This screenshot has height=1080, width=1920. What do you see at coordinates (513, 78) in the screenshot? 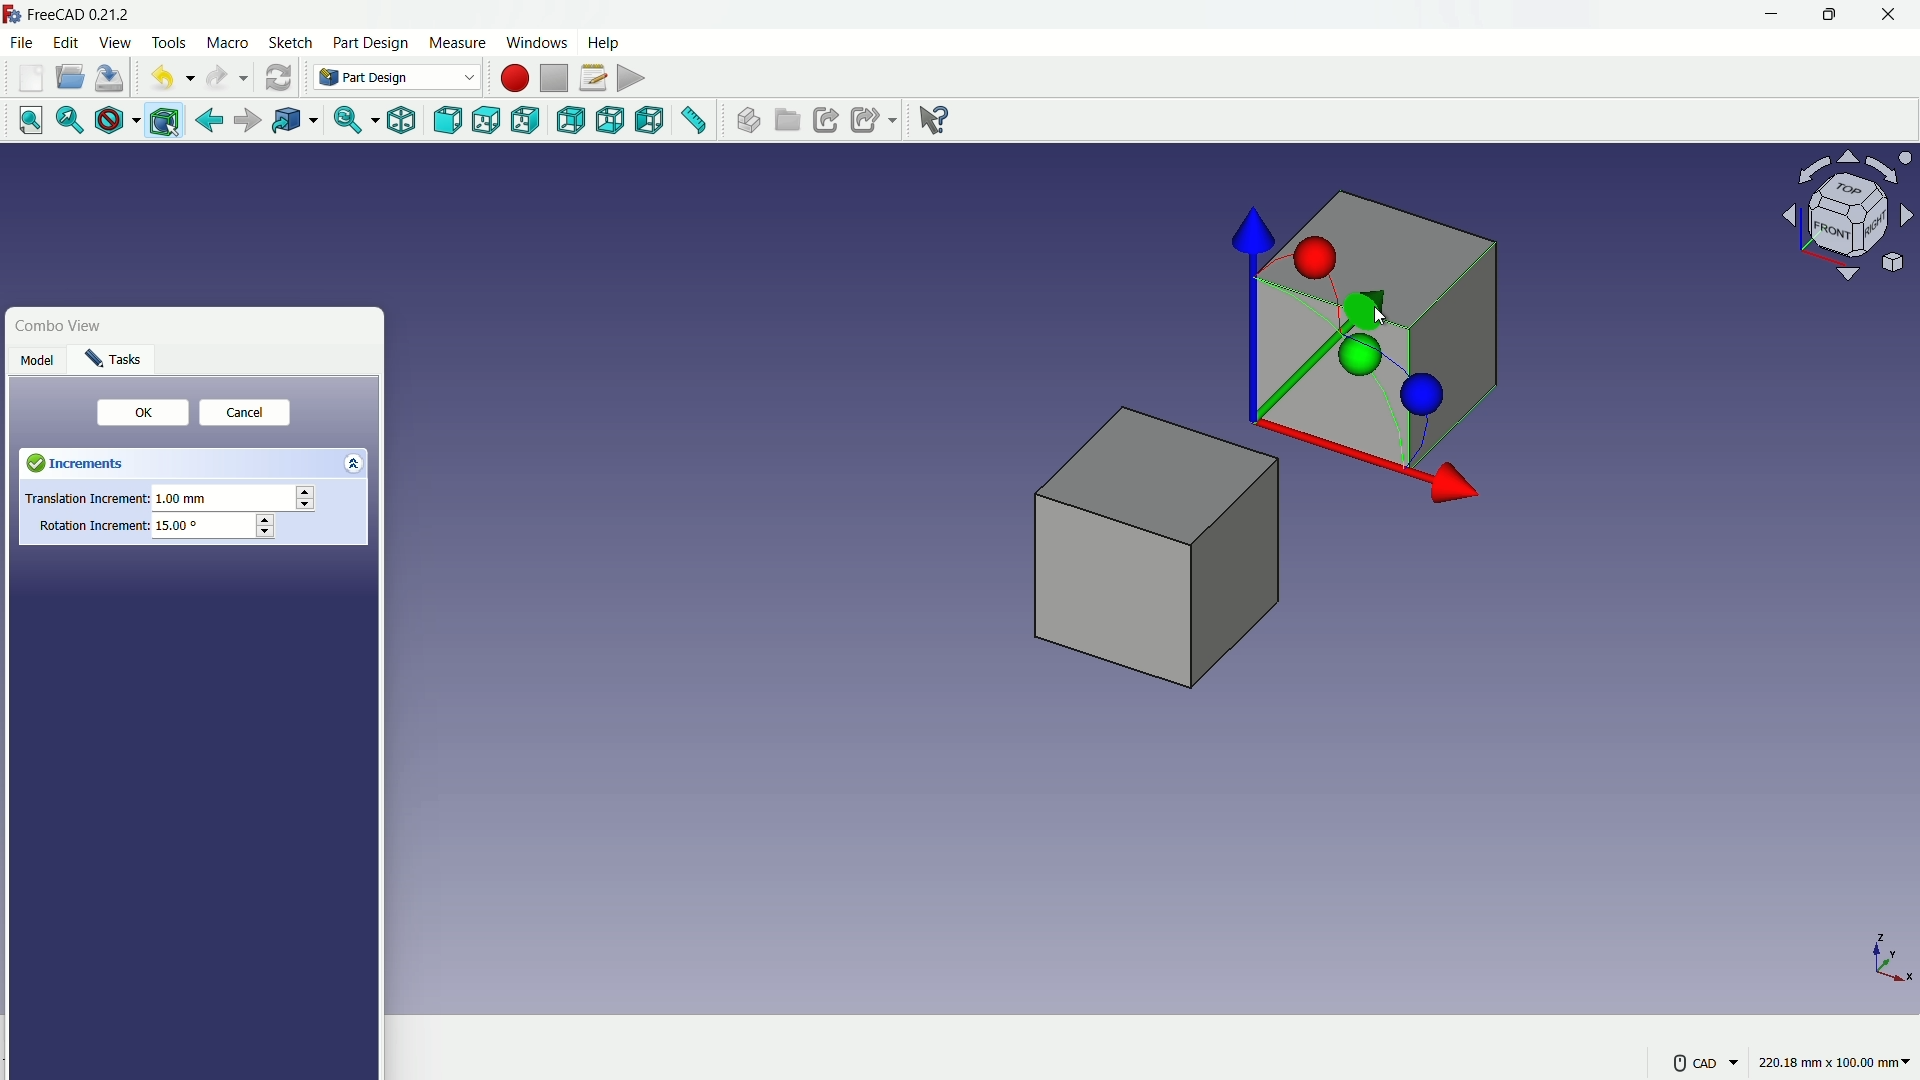
I see `start macros` at bounding box center [513, 78].